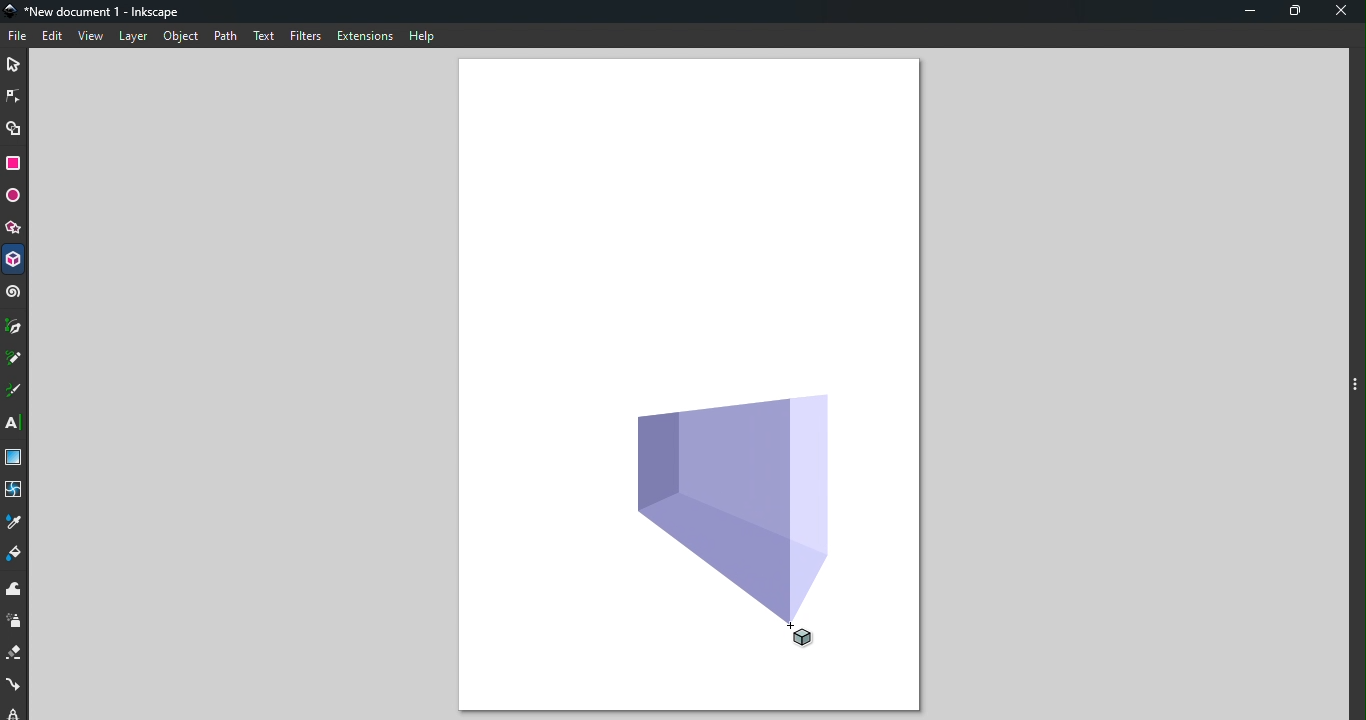  Describe the element at coordinates (14, 98) in the screenshot. I see `Node tool` at that location.